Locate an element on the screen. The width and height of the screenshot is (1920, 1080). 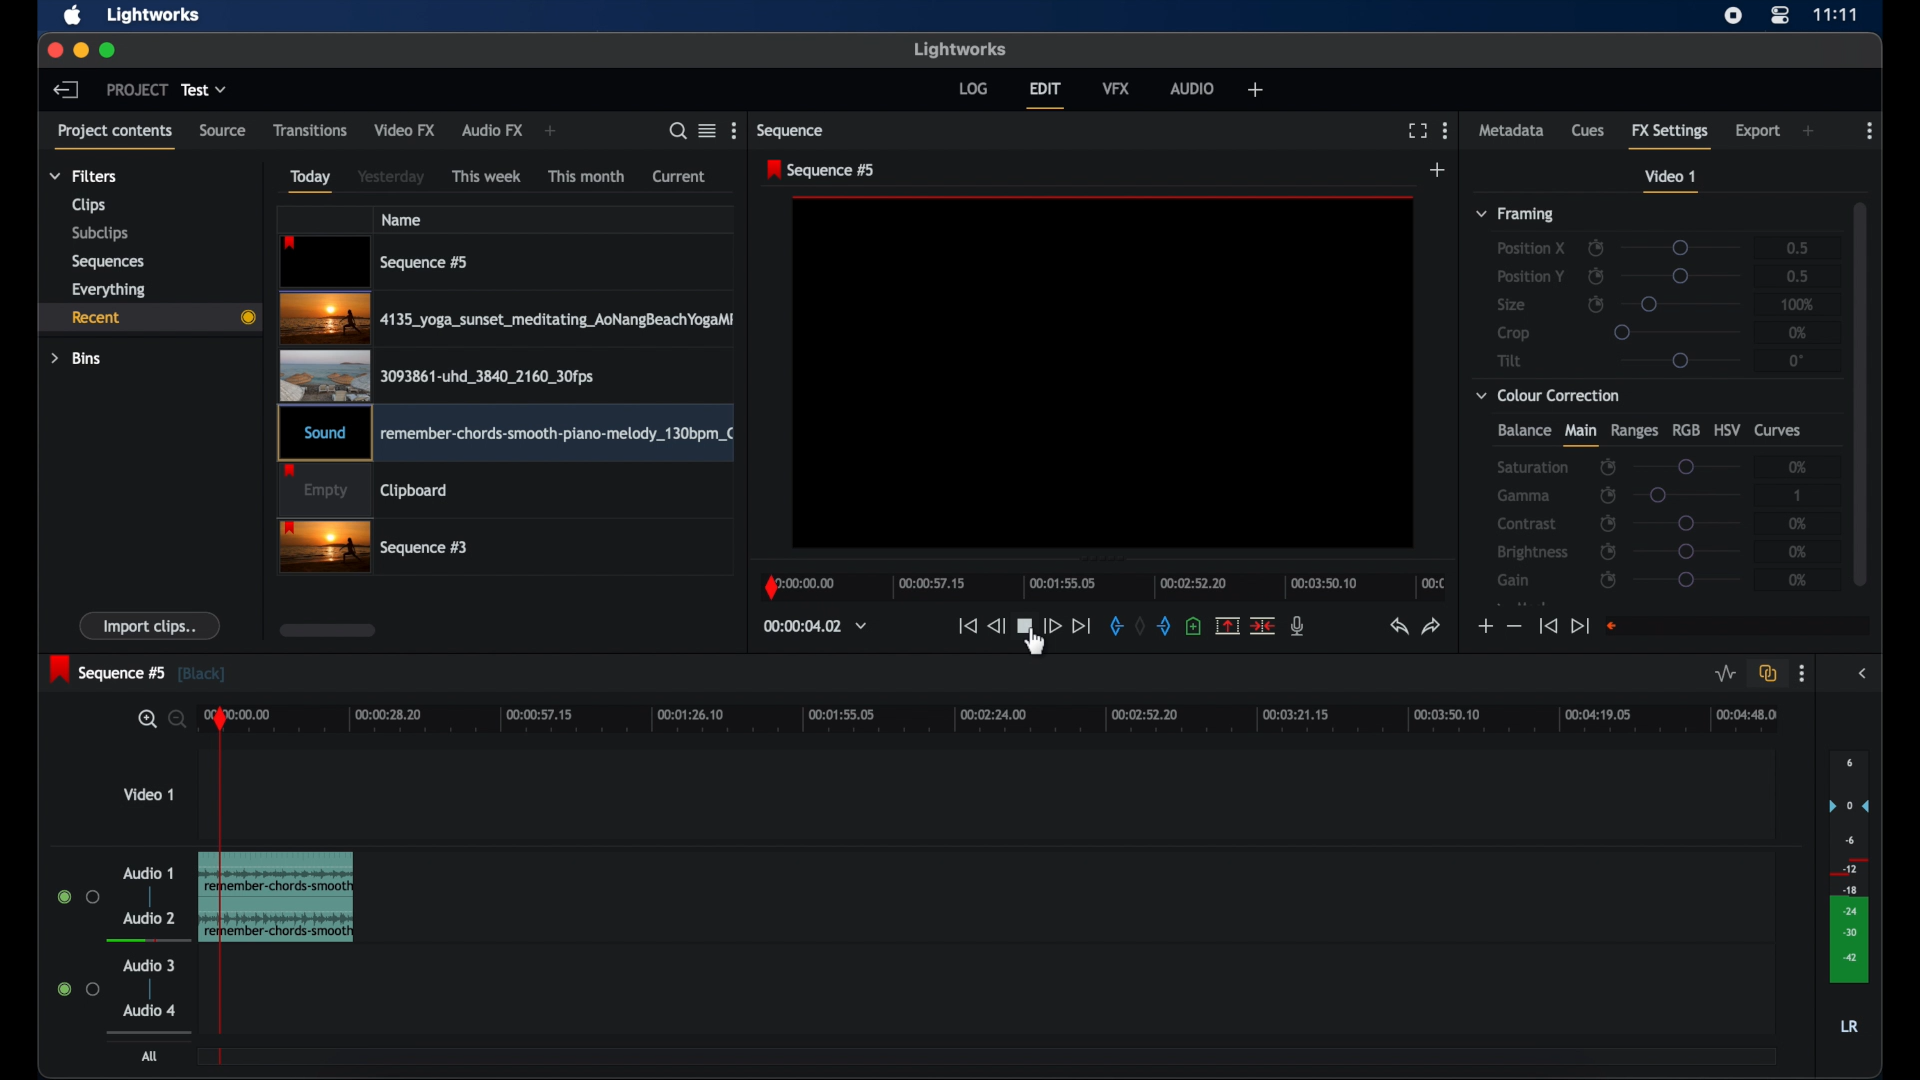
more options is located at coordinates (1802, 674).